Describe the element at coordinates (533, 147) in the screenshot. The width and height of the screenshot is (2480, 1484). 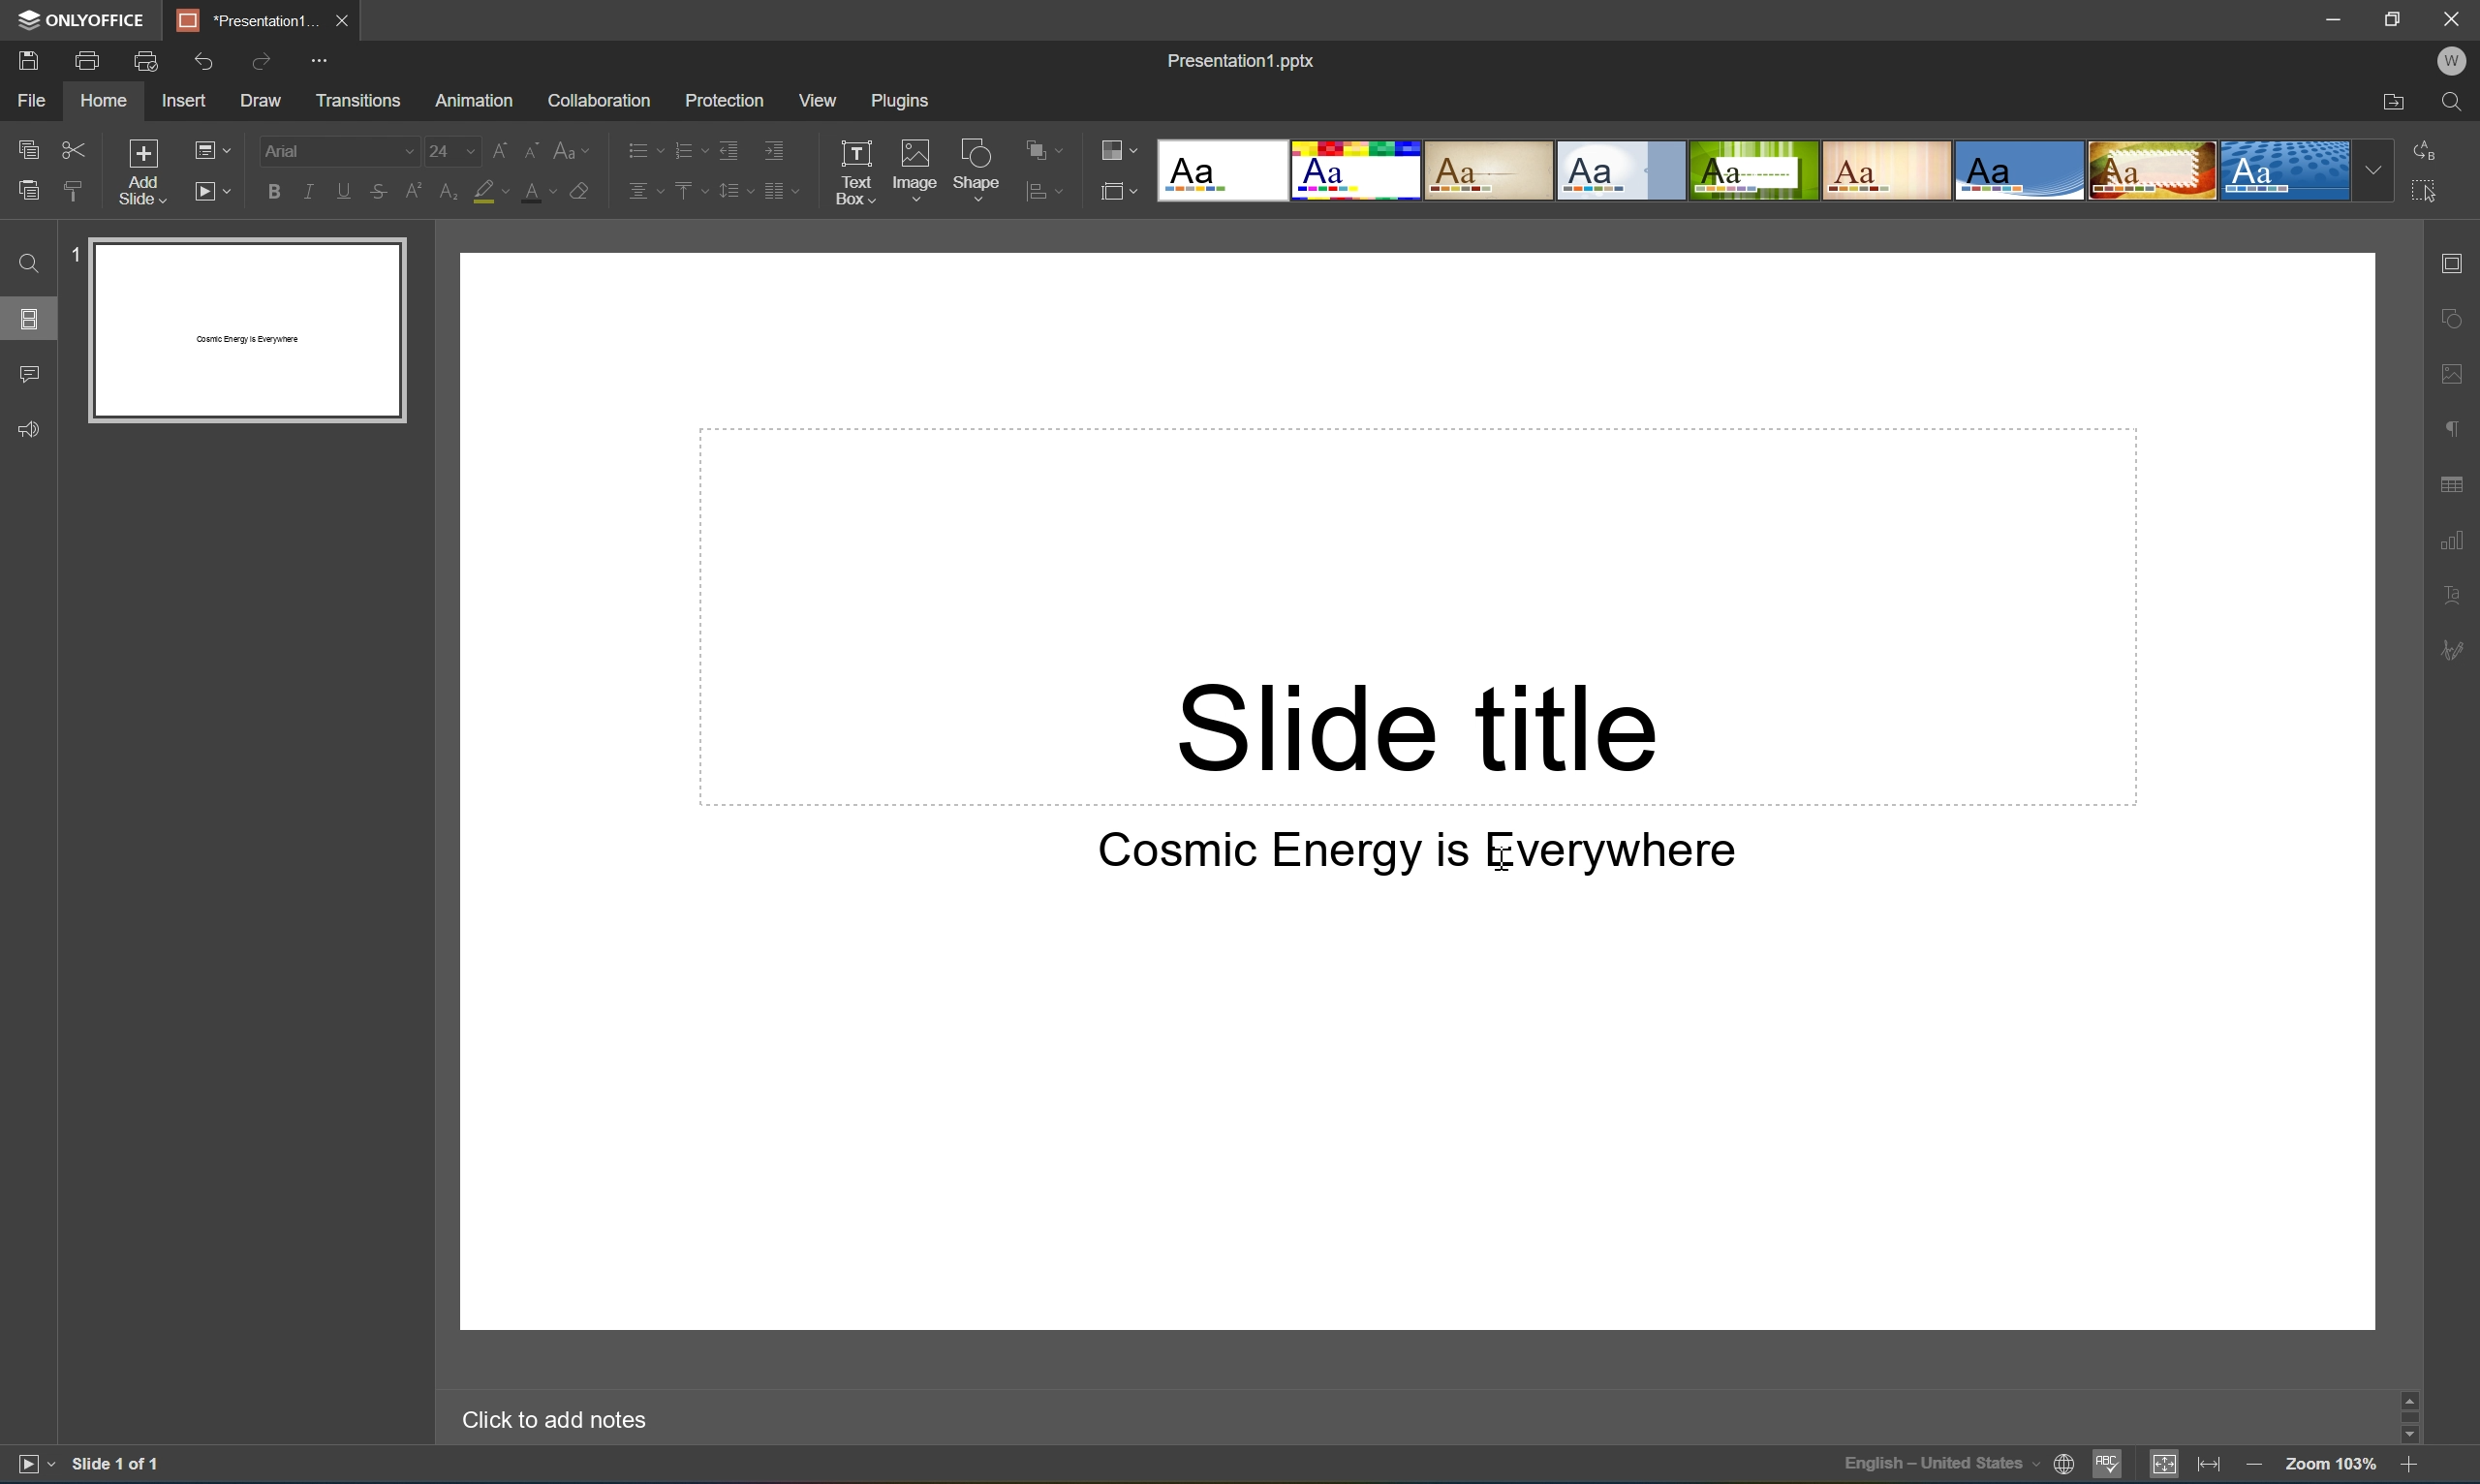
I see `Decrement font size` at that location.